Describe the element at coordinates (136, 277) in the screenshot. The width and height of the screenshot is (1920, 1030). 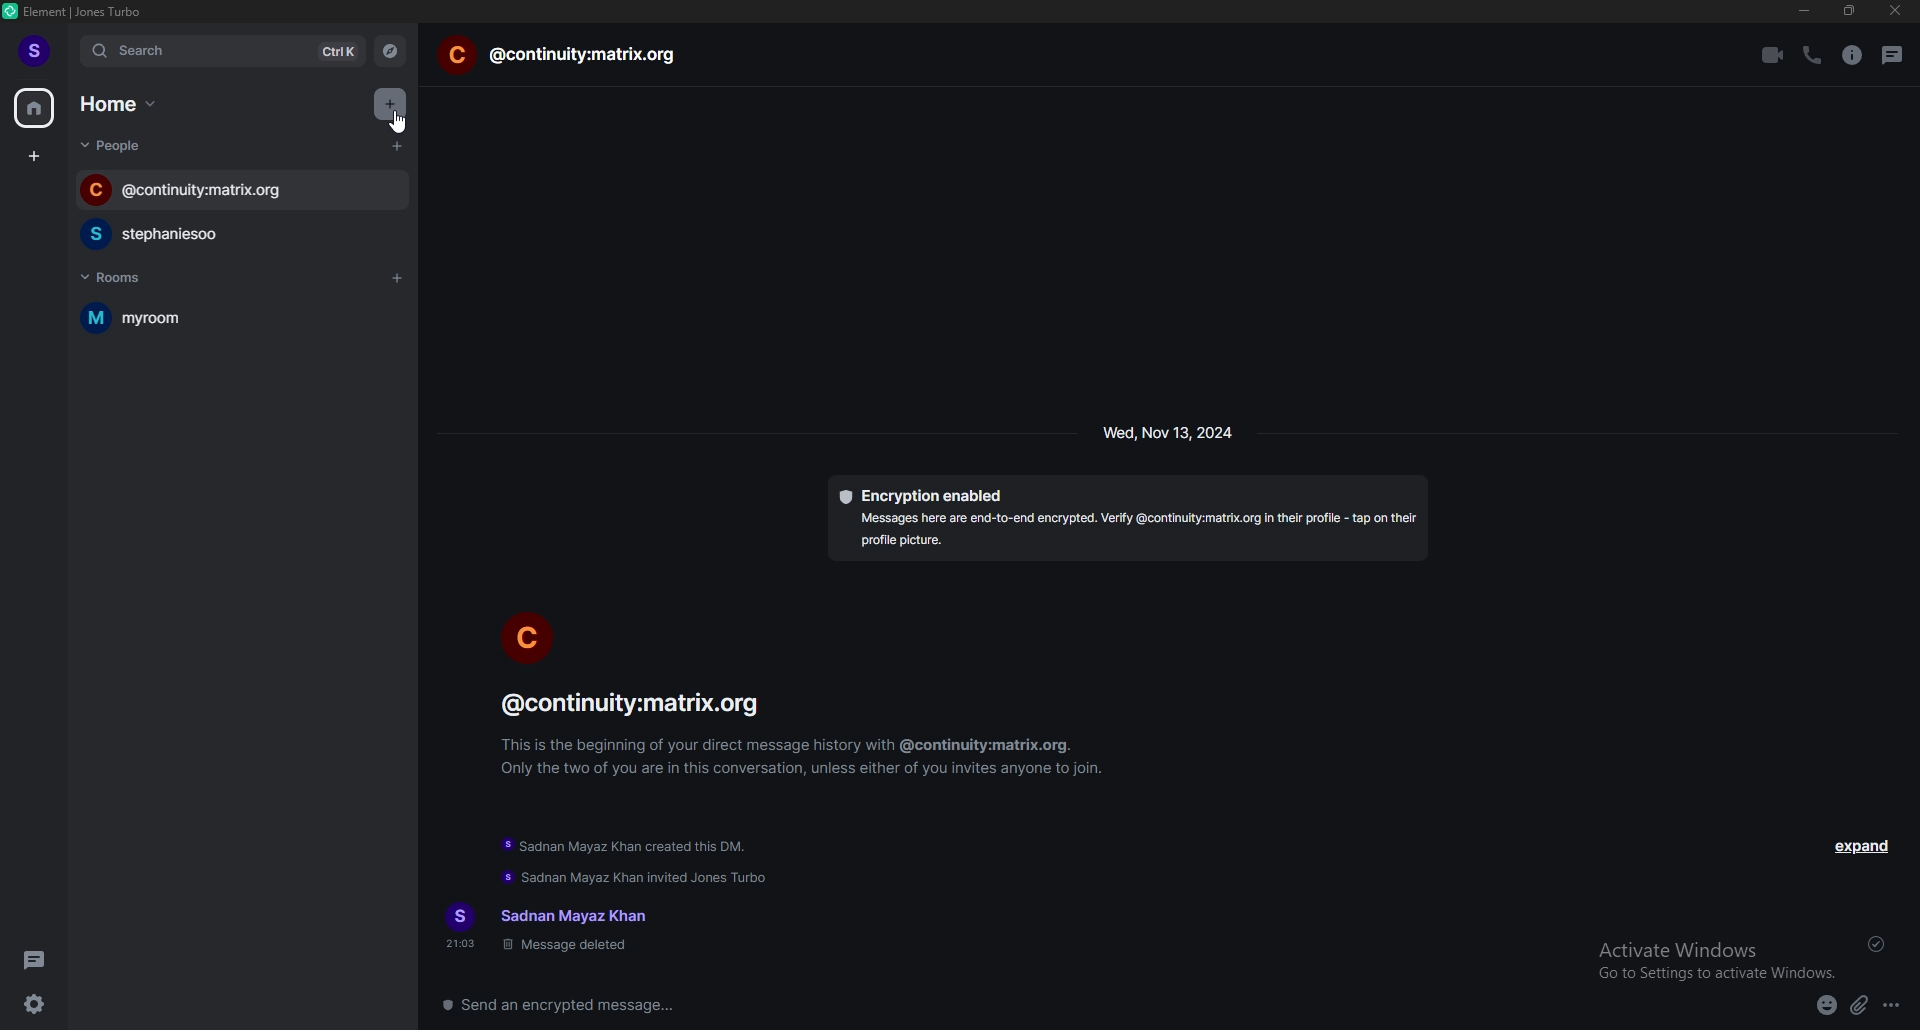
I see `rooms` at that location.